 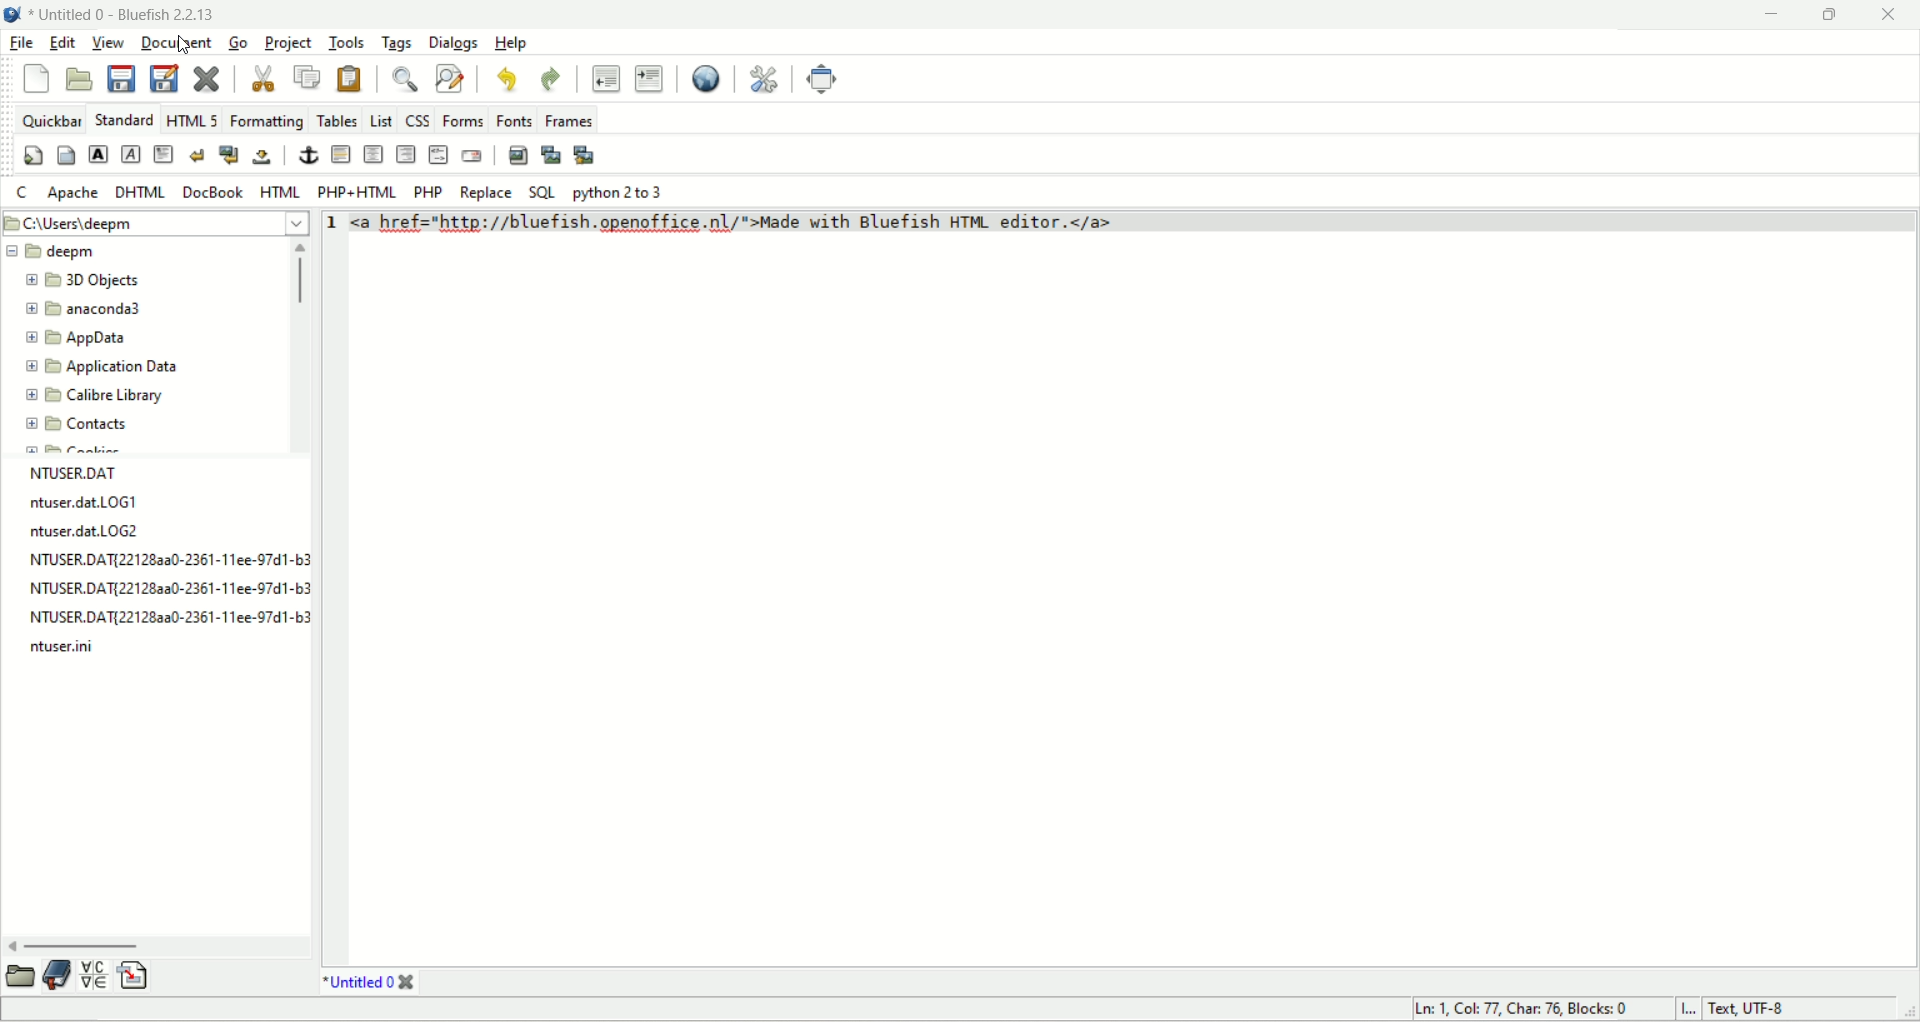 What do you see at coordinates (707, 78) in the screenshot?
I see `preview in browser` at bounding box center [707, 78].